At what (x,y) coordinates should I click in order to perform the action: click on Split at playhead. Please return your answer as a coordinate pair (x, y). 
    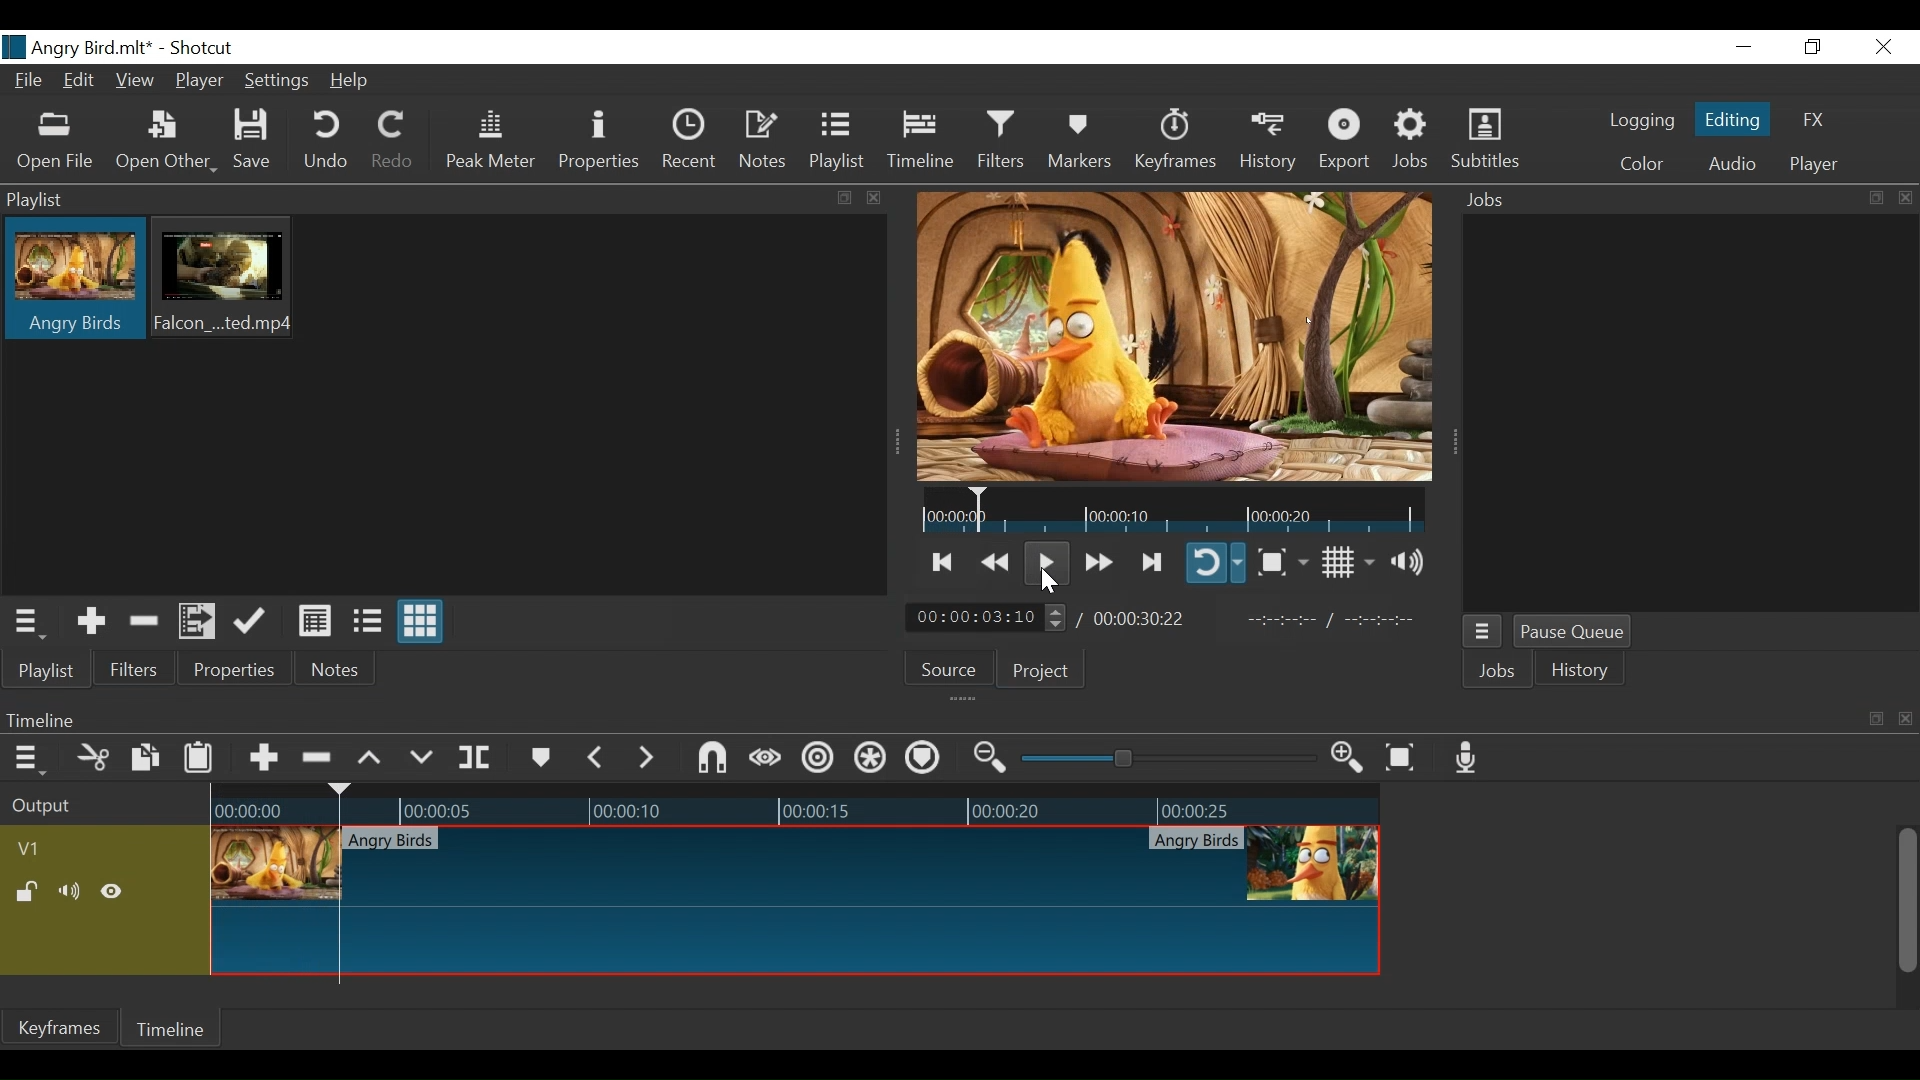
    Looking at the image, I should click on (483, 758).